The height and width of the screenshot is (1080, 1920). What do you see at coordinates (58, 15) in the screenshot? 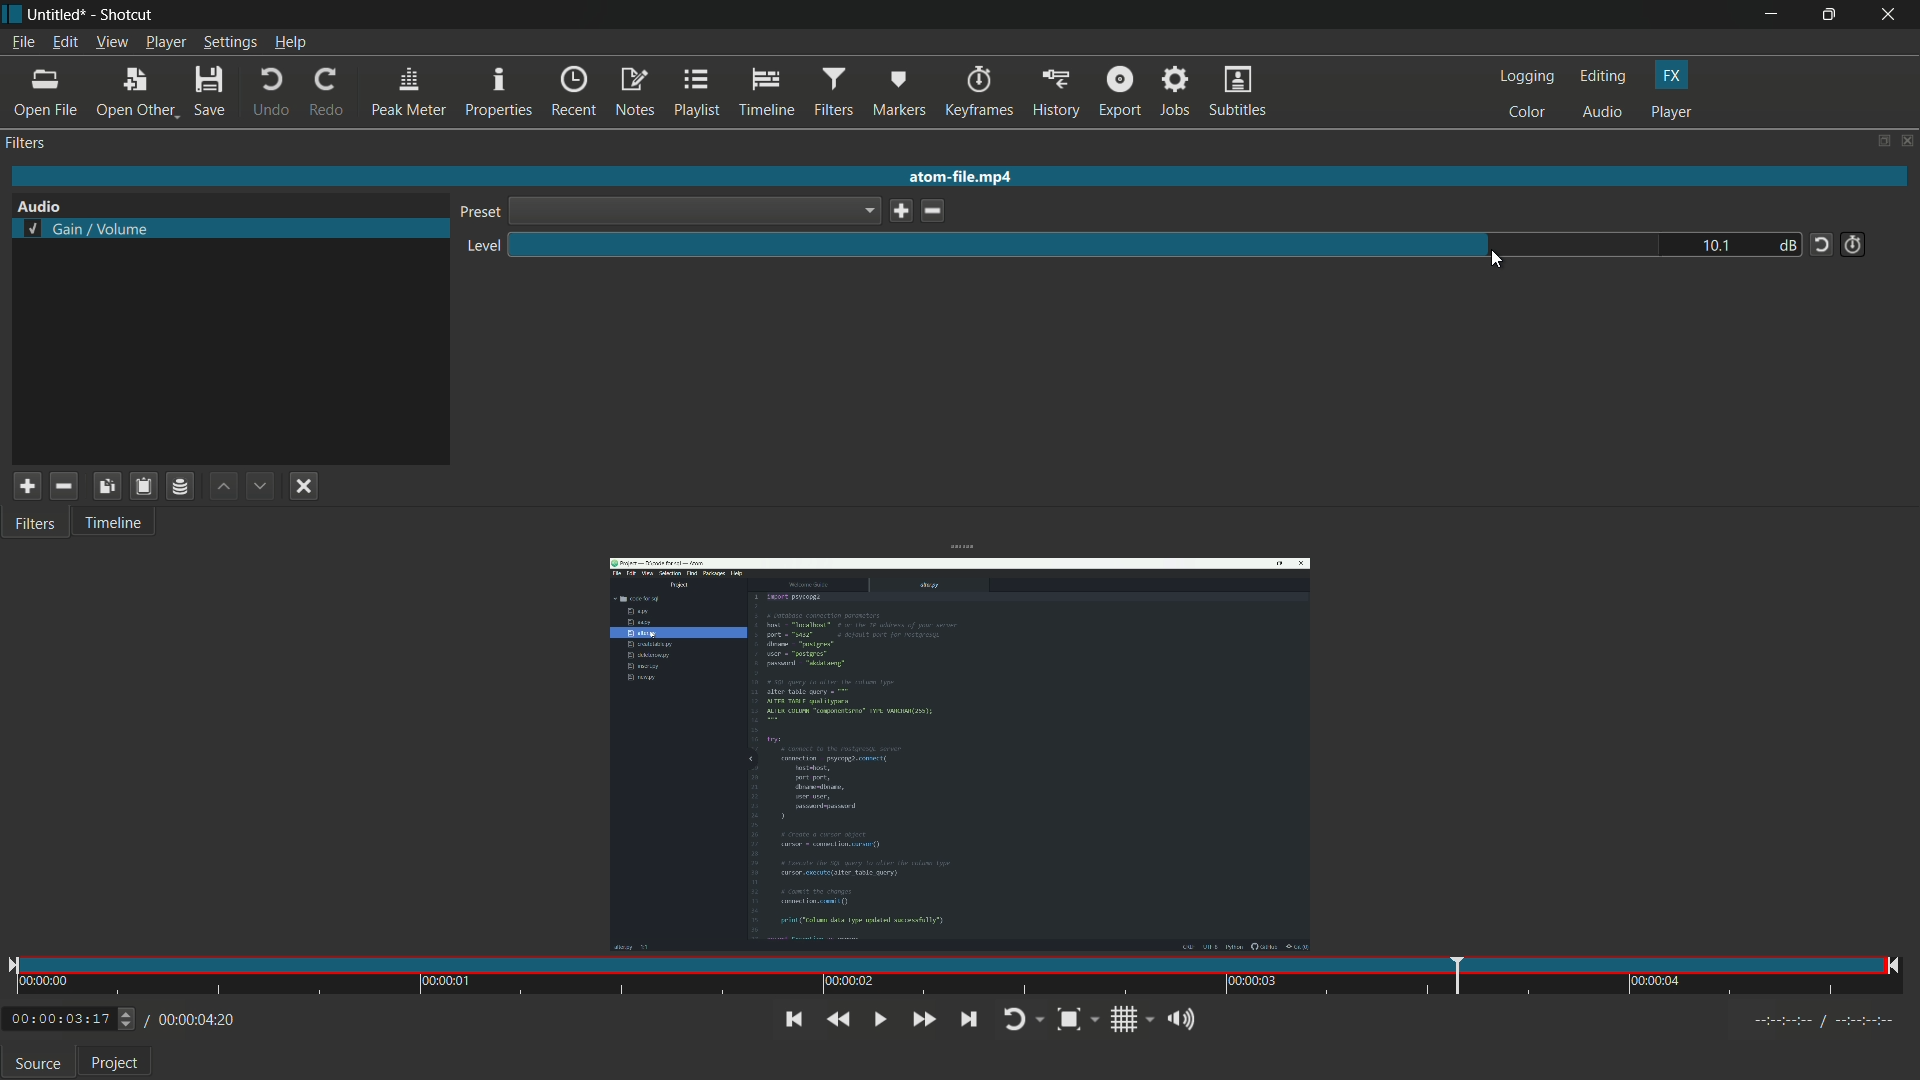
I see `Untitled (file name)` at bounding box center [58, 15].